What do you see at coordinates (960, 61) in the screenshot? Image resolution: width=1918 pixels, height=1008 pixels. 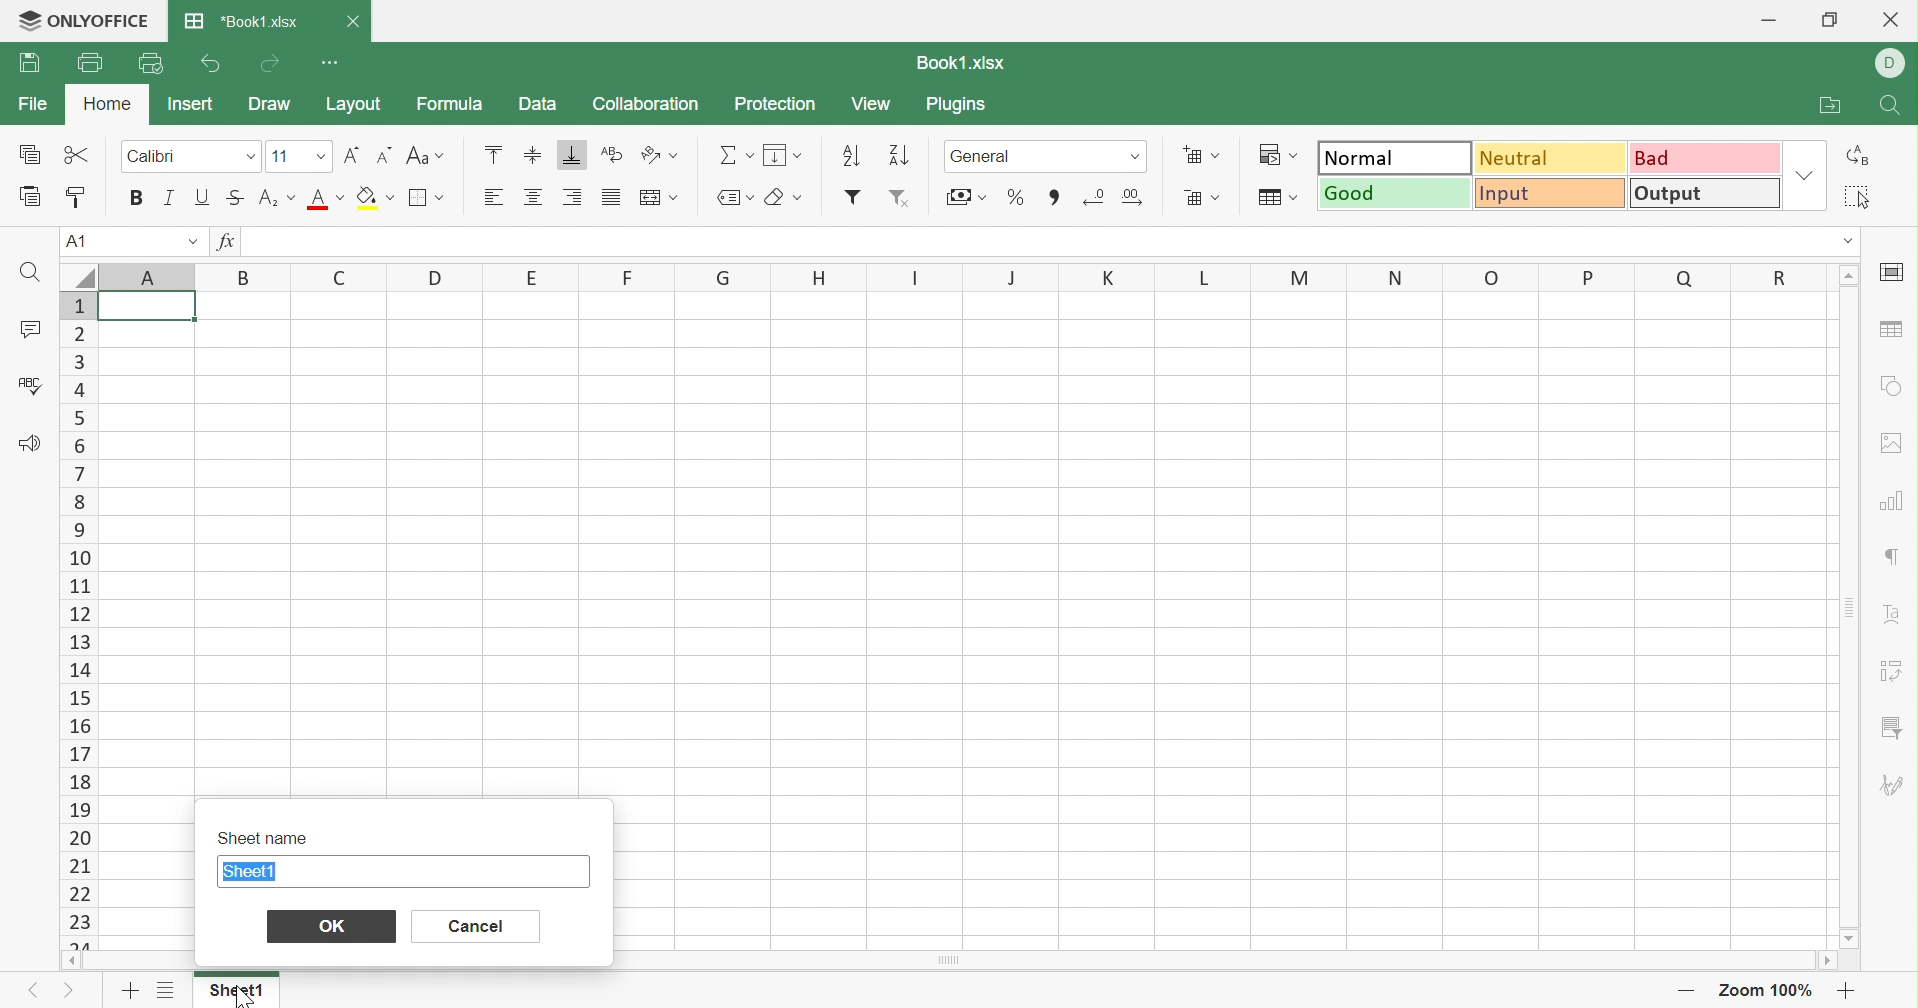 I see `Book1.xlsx` at bounding box center [960, 61].